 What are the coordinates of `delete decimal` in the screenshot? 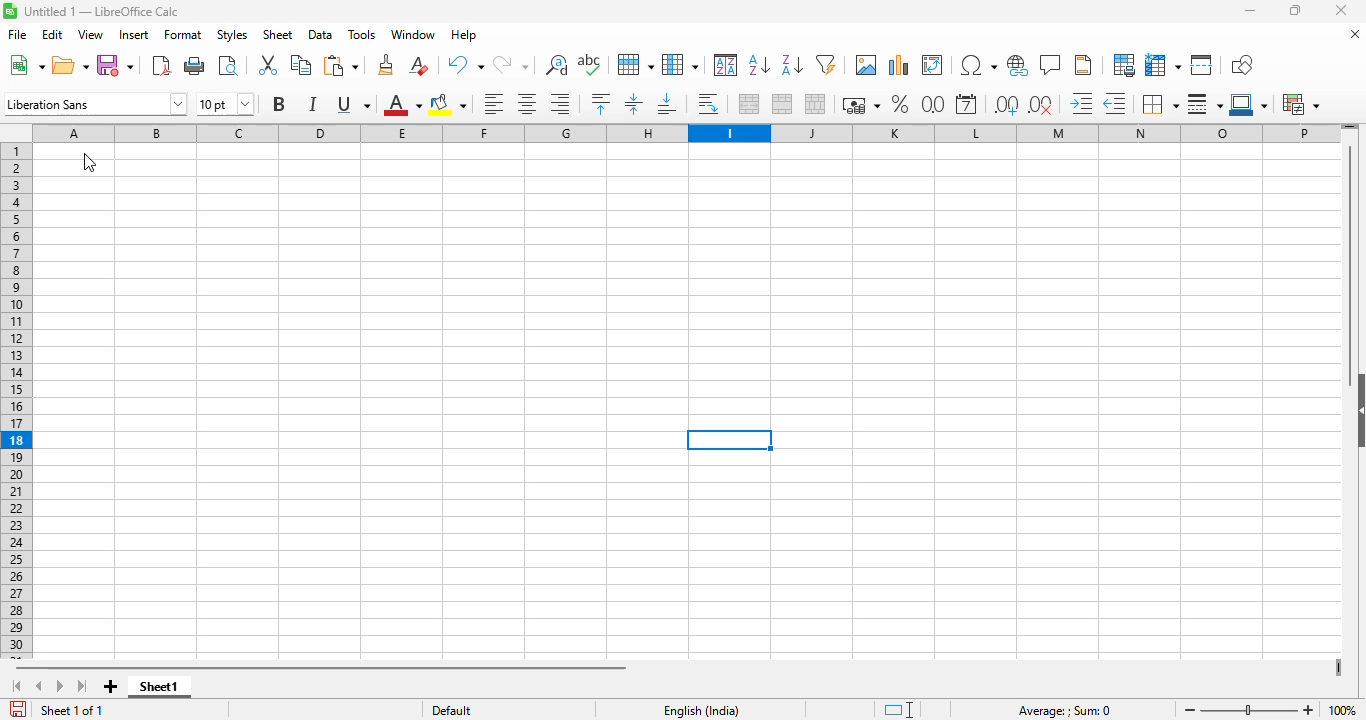 It's located at (1042, 105).